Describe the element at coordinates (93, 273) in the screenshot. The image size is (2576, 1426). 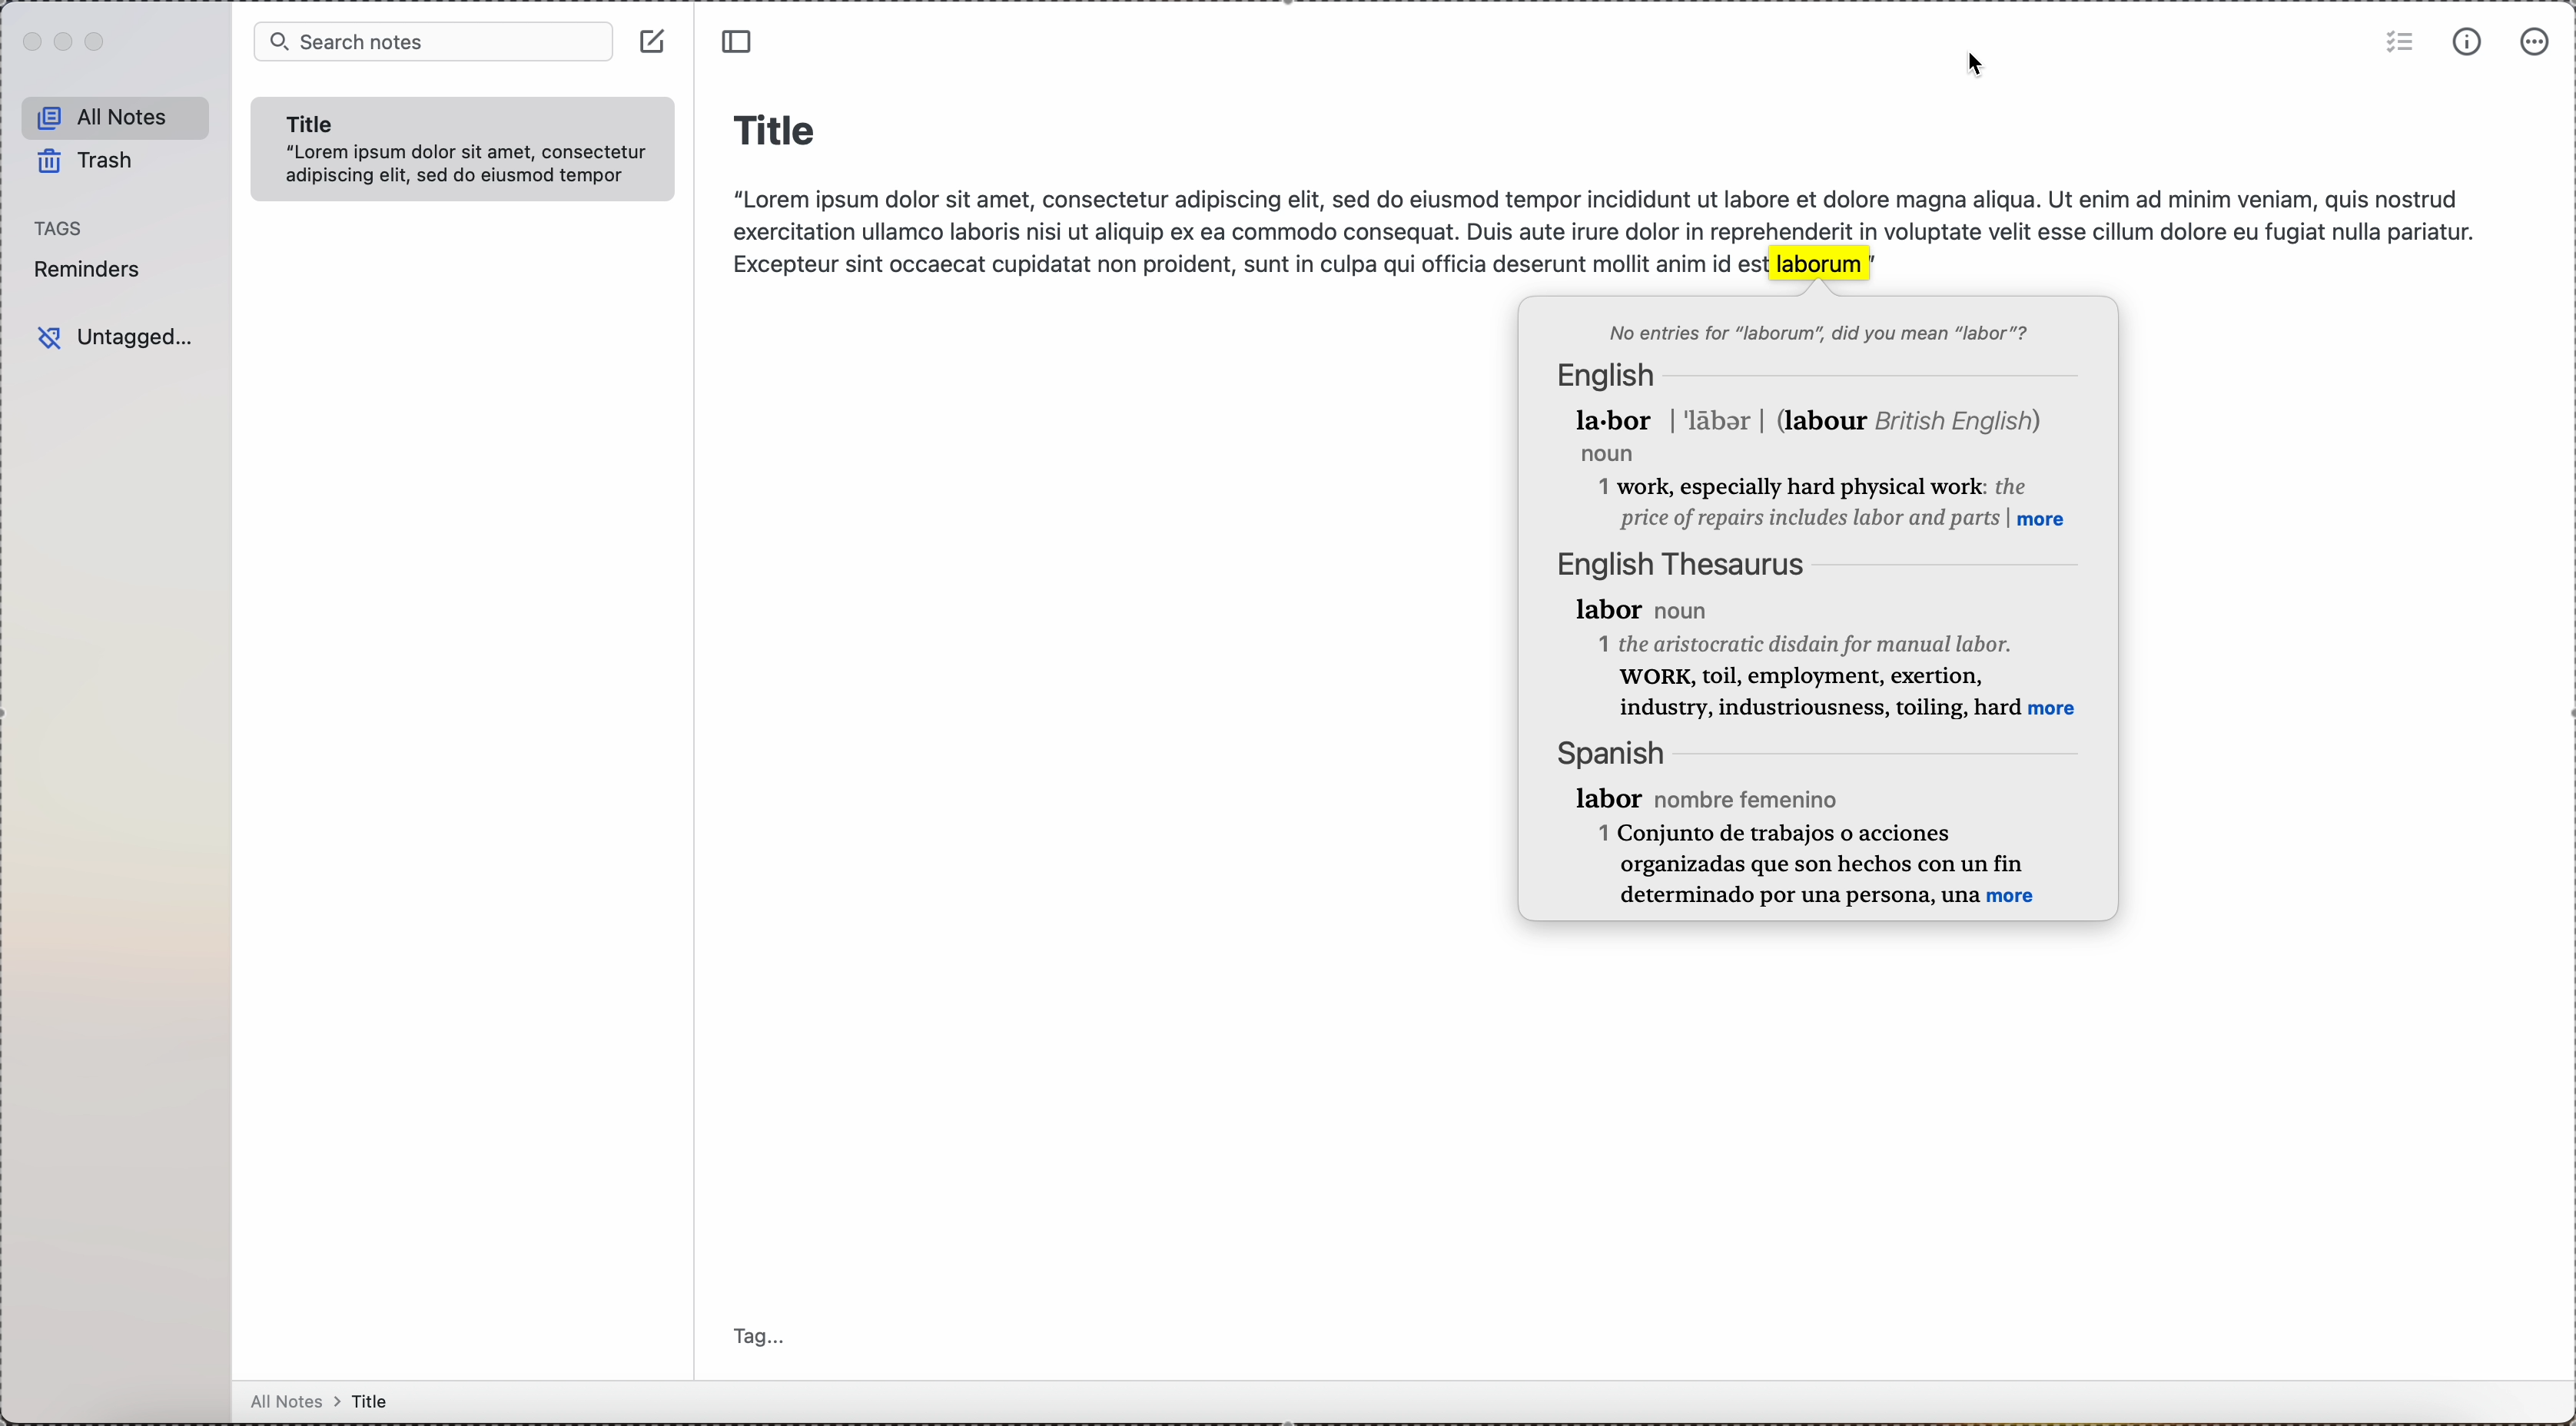
I see `reminders` at that location.